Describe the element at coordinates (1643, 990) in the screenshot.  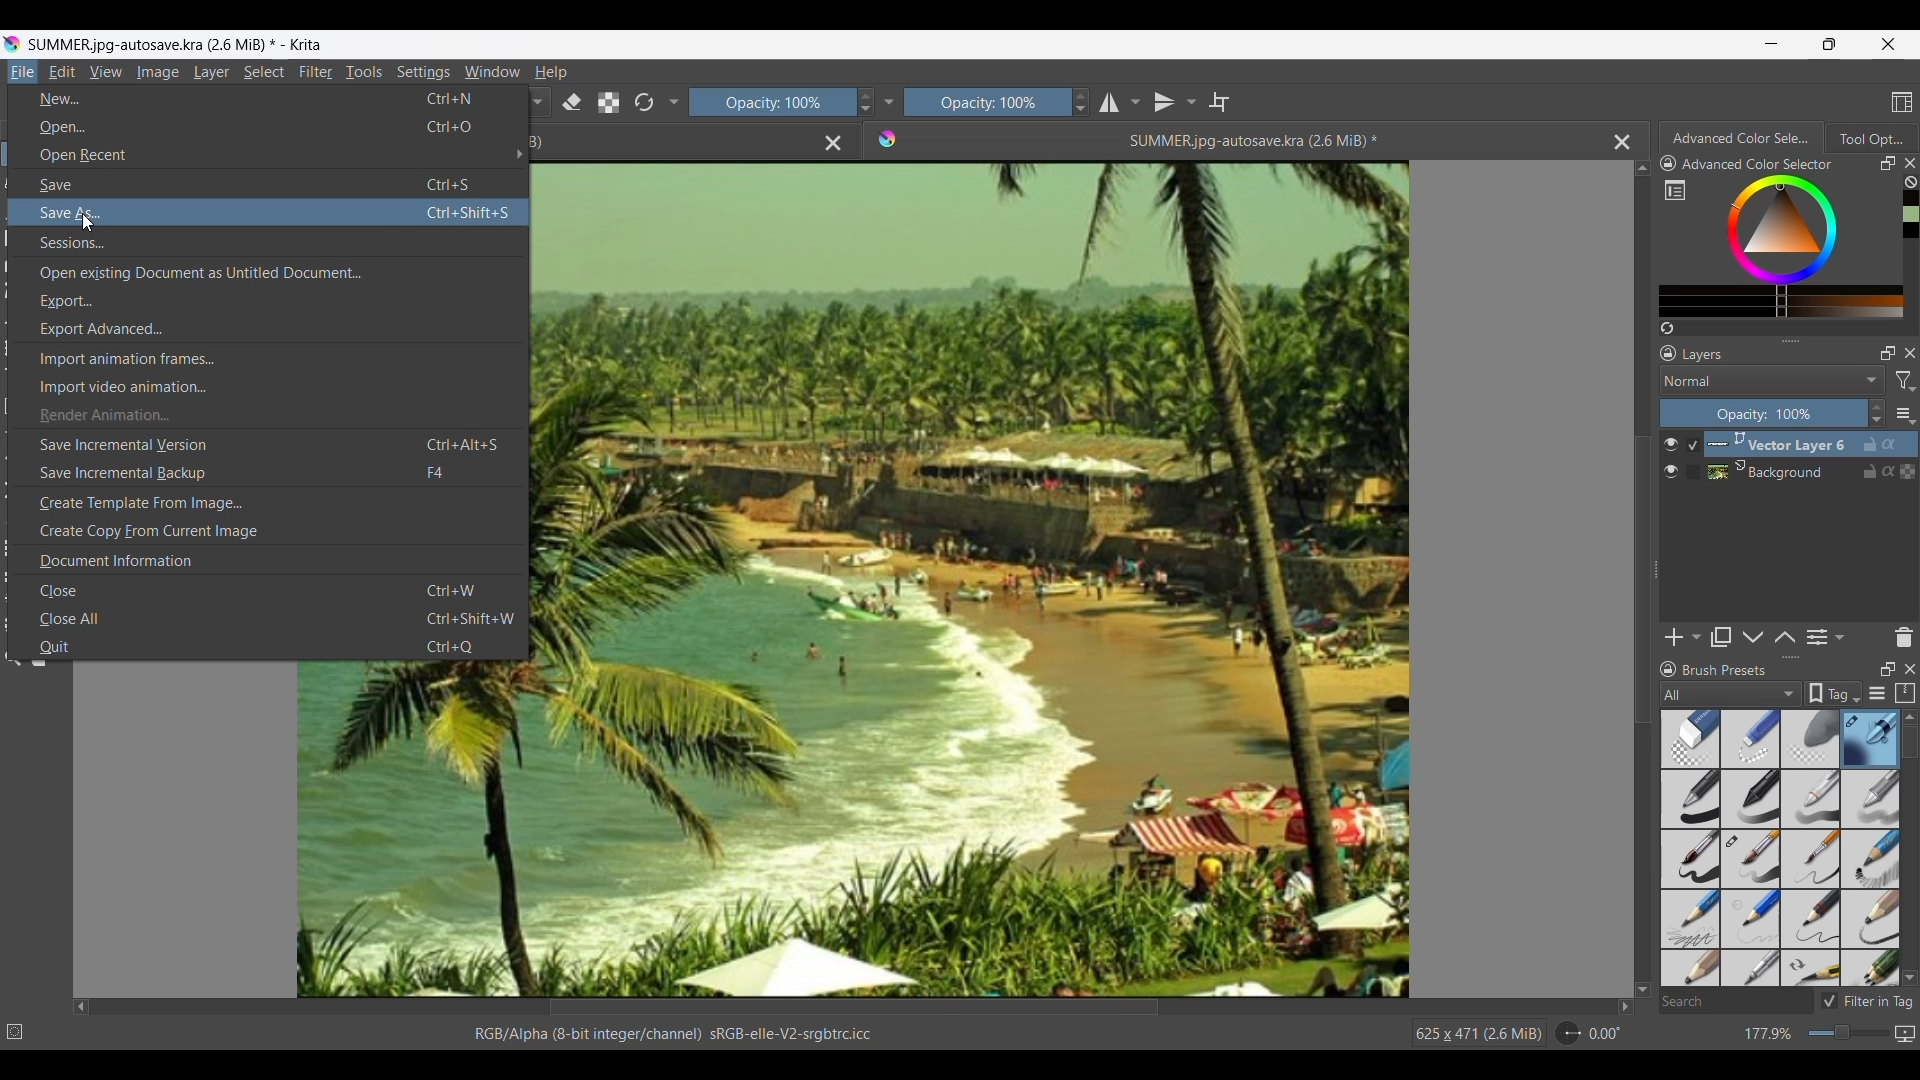
I see `Quick slide to bottom` at that location.